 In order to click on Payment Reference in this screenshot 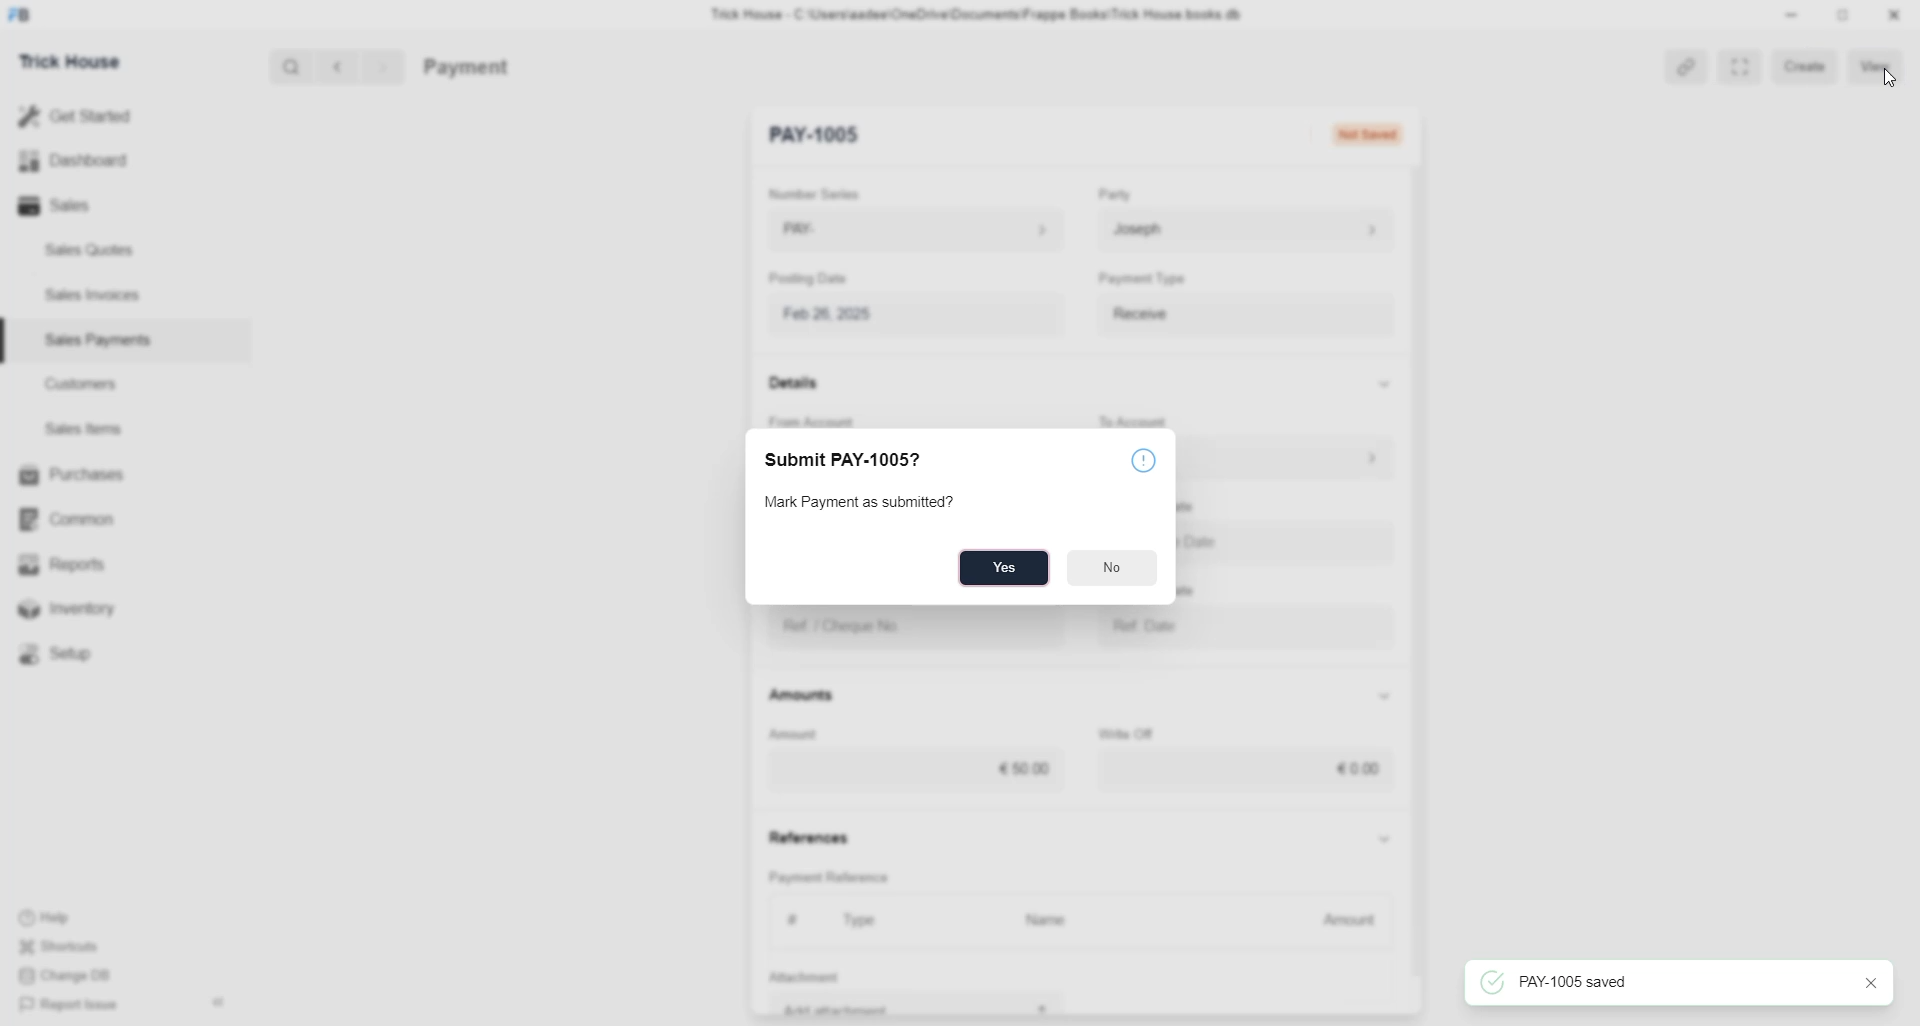, I will do `click(833, 875)`.